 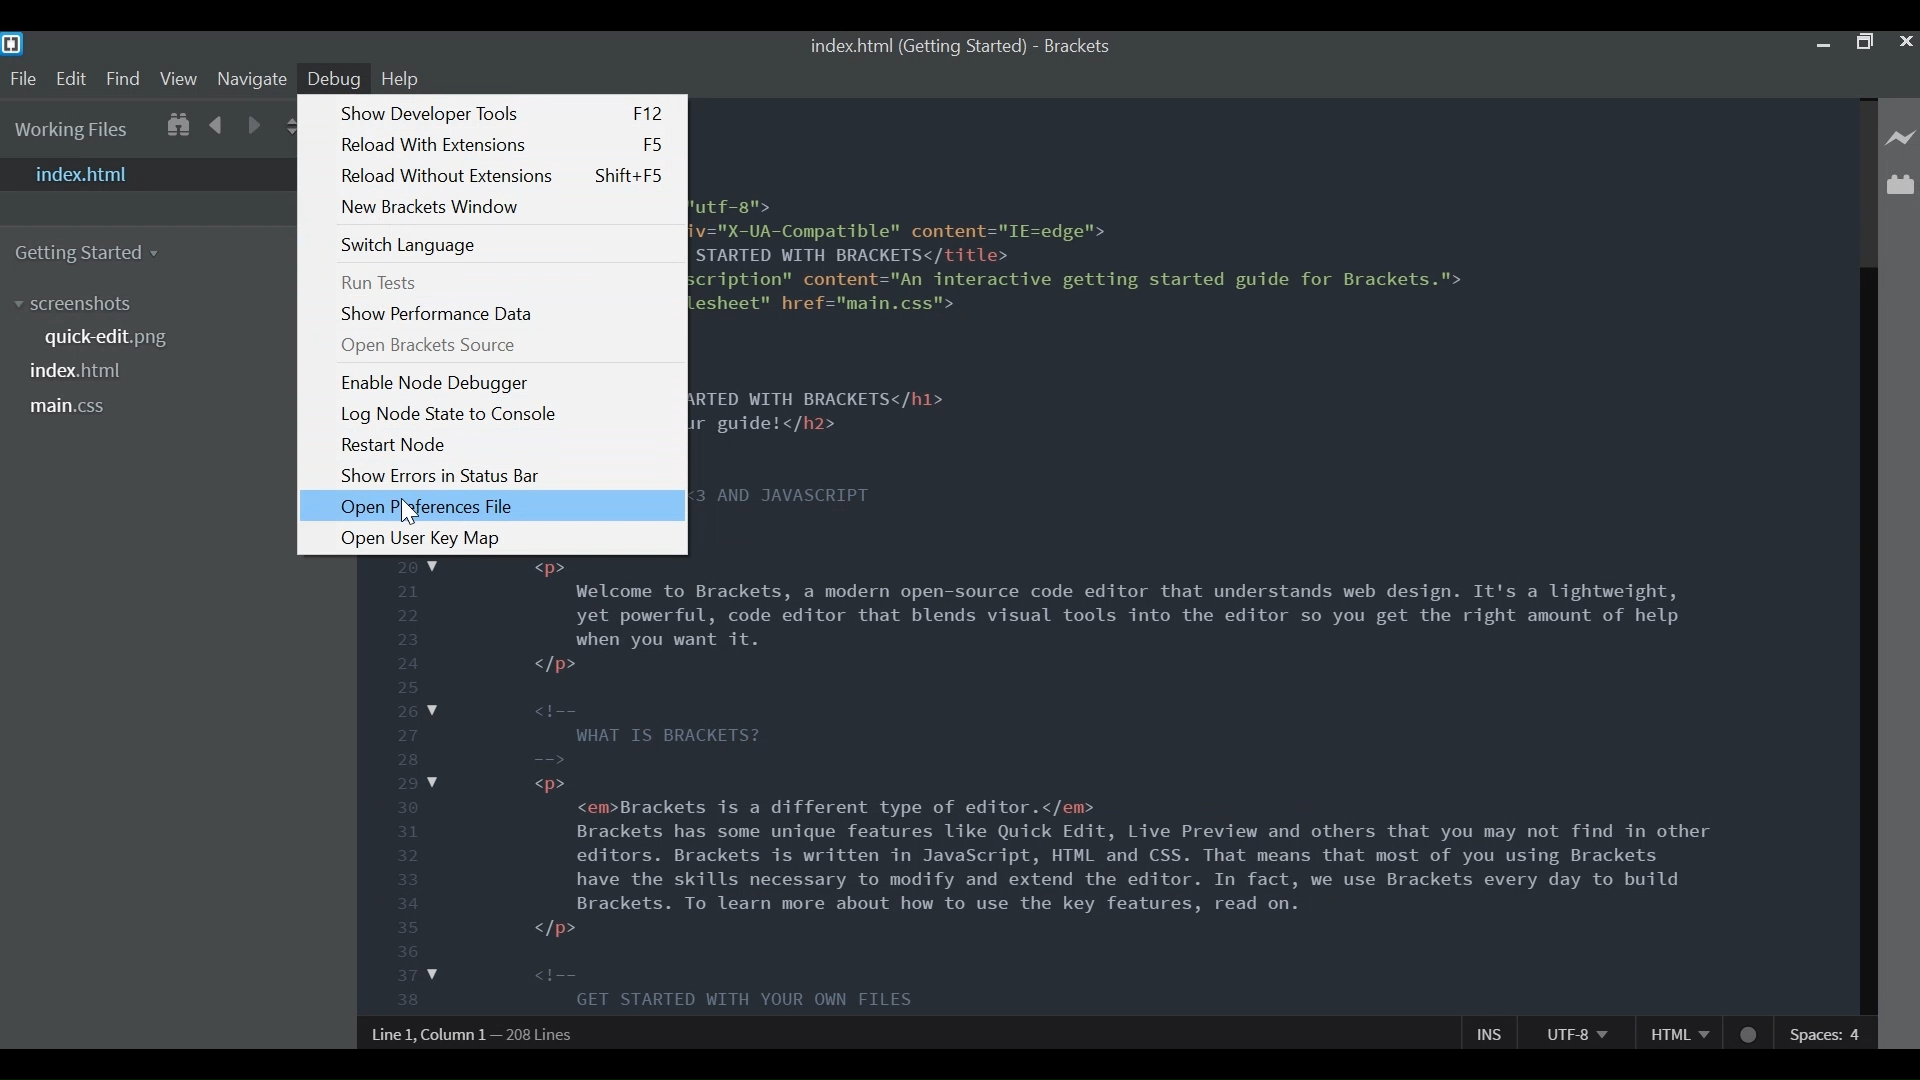 I want to click on Navigate backward, so click(x=215, y=125).